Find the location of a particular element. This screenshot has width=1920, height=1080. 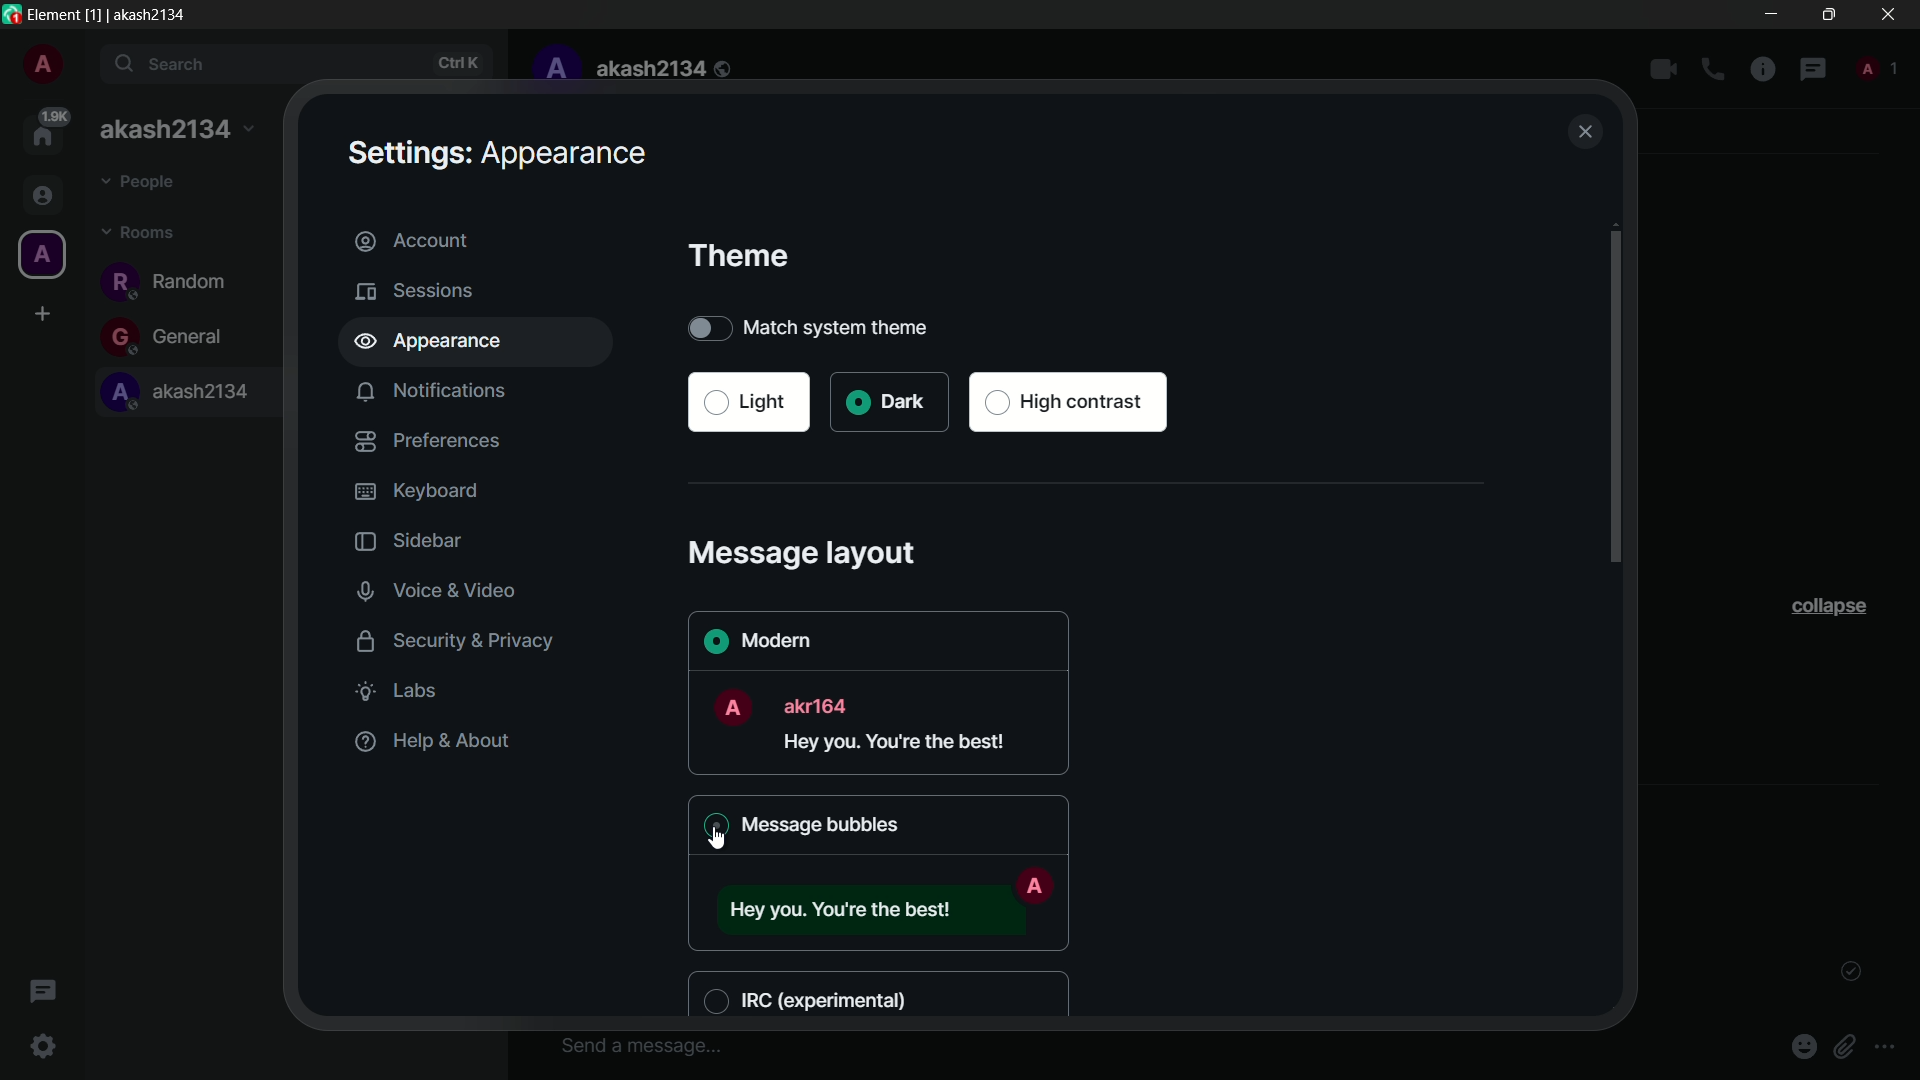

account is located at coordinates (479, 239).